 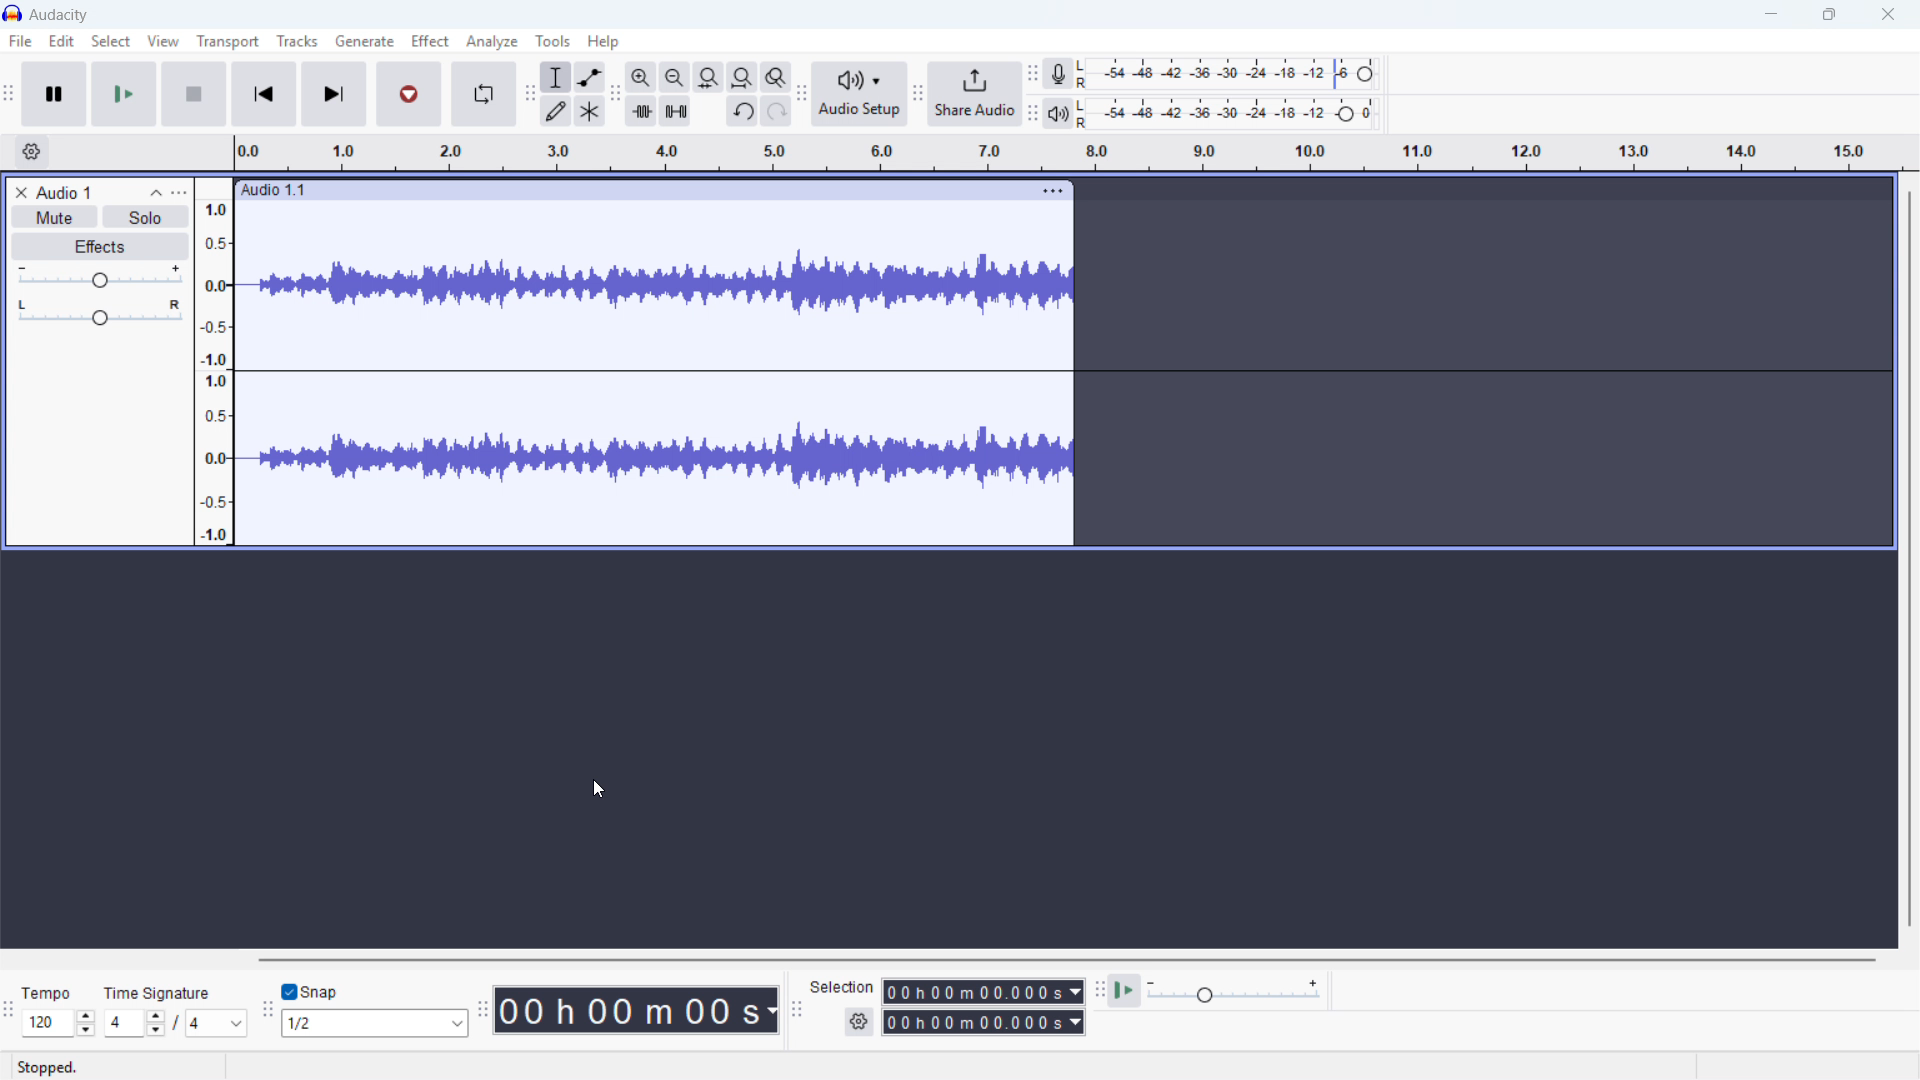 I want to click on Selection start time , so click(x=982, y=991).